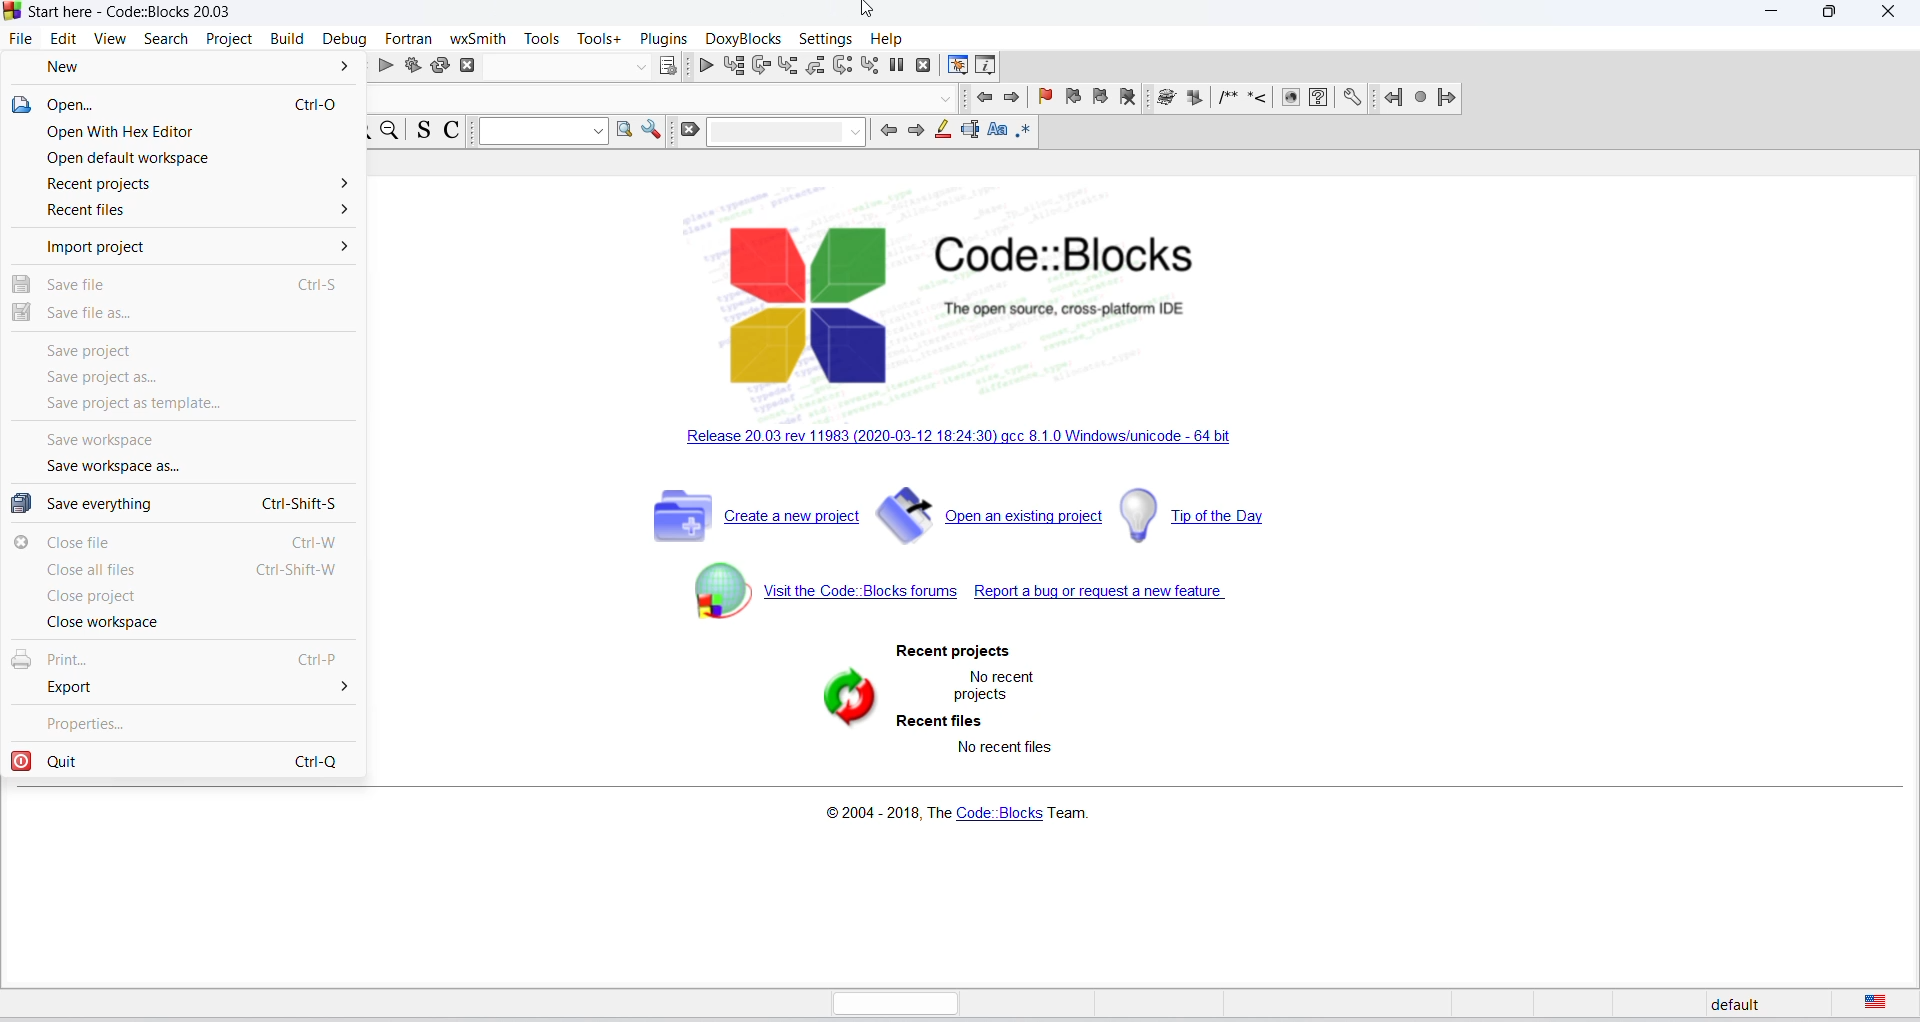 The height and width of the screenshot is (1022, 1920). Describe the element at coordinates (385, 69) in the screenshot. I see `run` at that location.